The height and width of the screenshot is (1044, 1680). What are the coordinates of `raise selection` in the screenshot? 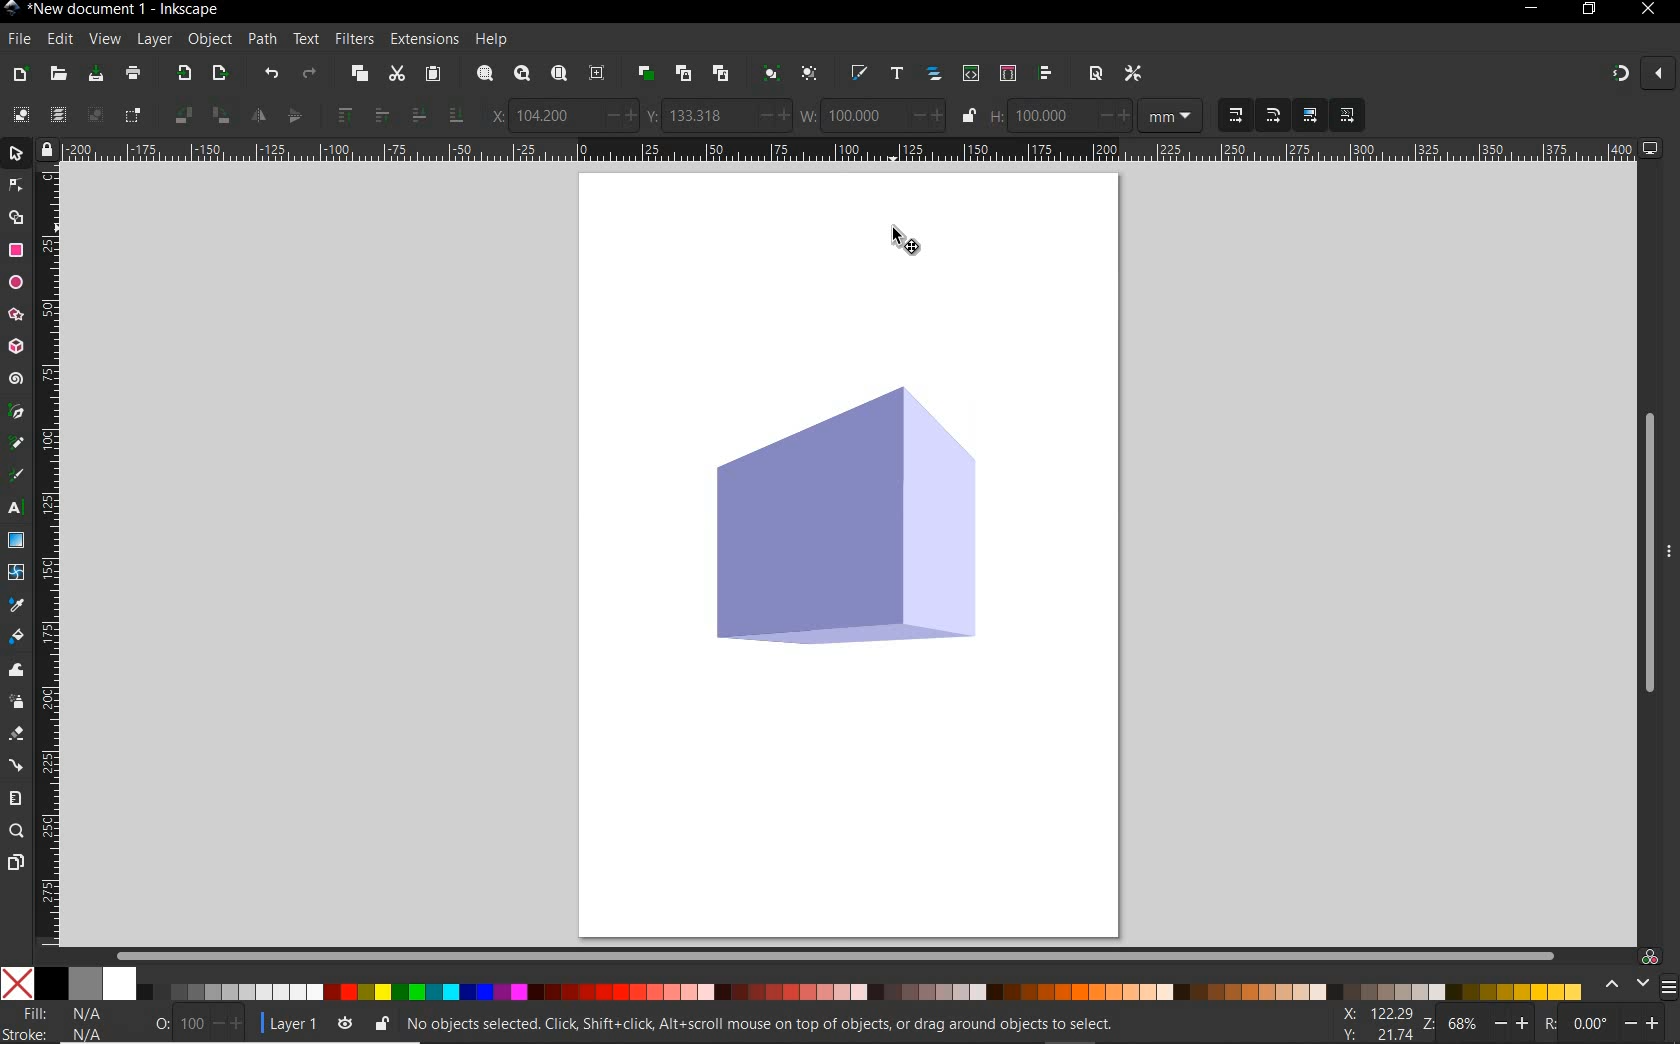 It's located at (344, 117).